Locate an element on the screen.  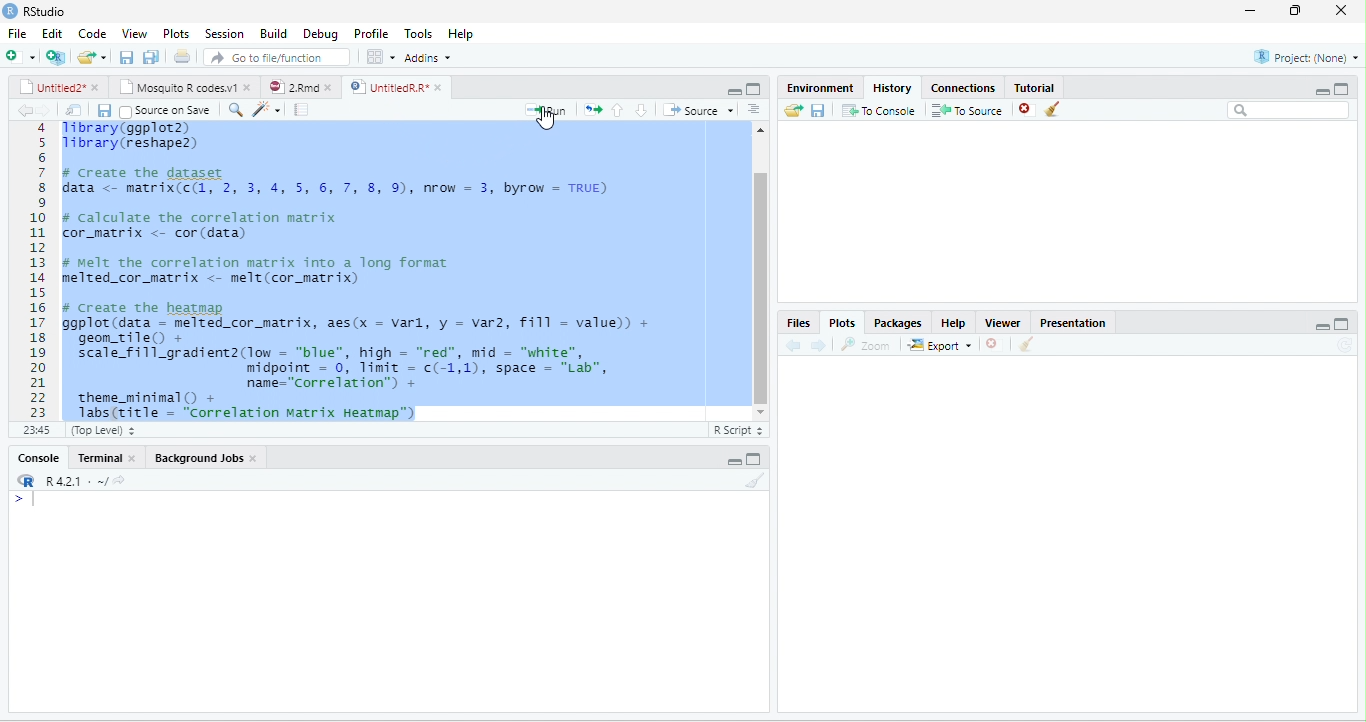
search is located at coordinates (259, 109).